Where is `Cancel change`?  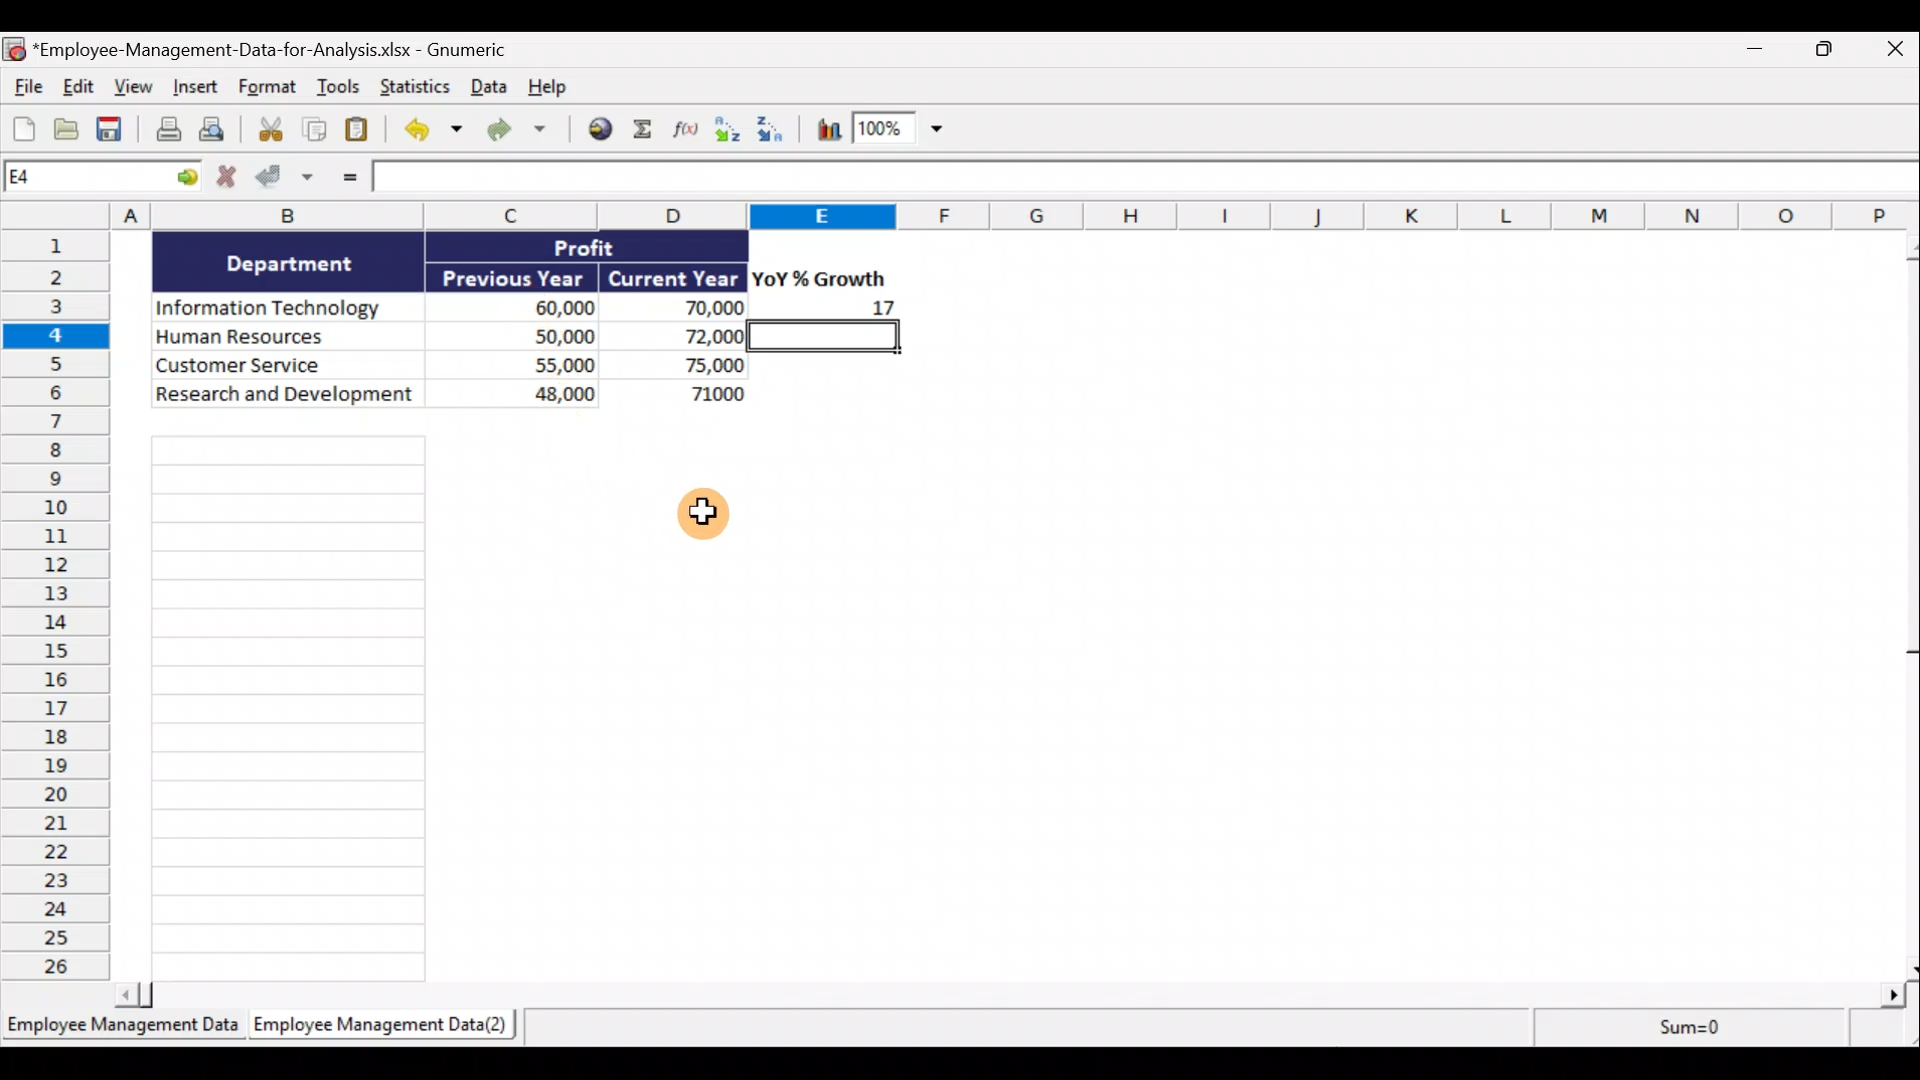 Cancel change is located at coordinates (229, 177).